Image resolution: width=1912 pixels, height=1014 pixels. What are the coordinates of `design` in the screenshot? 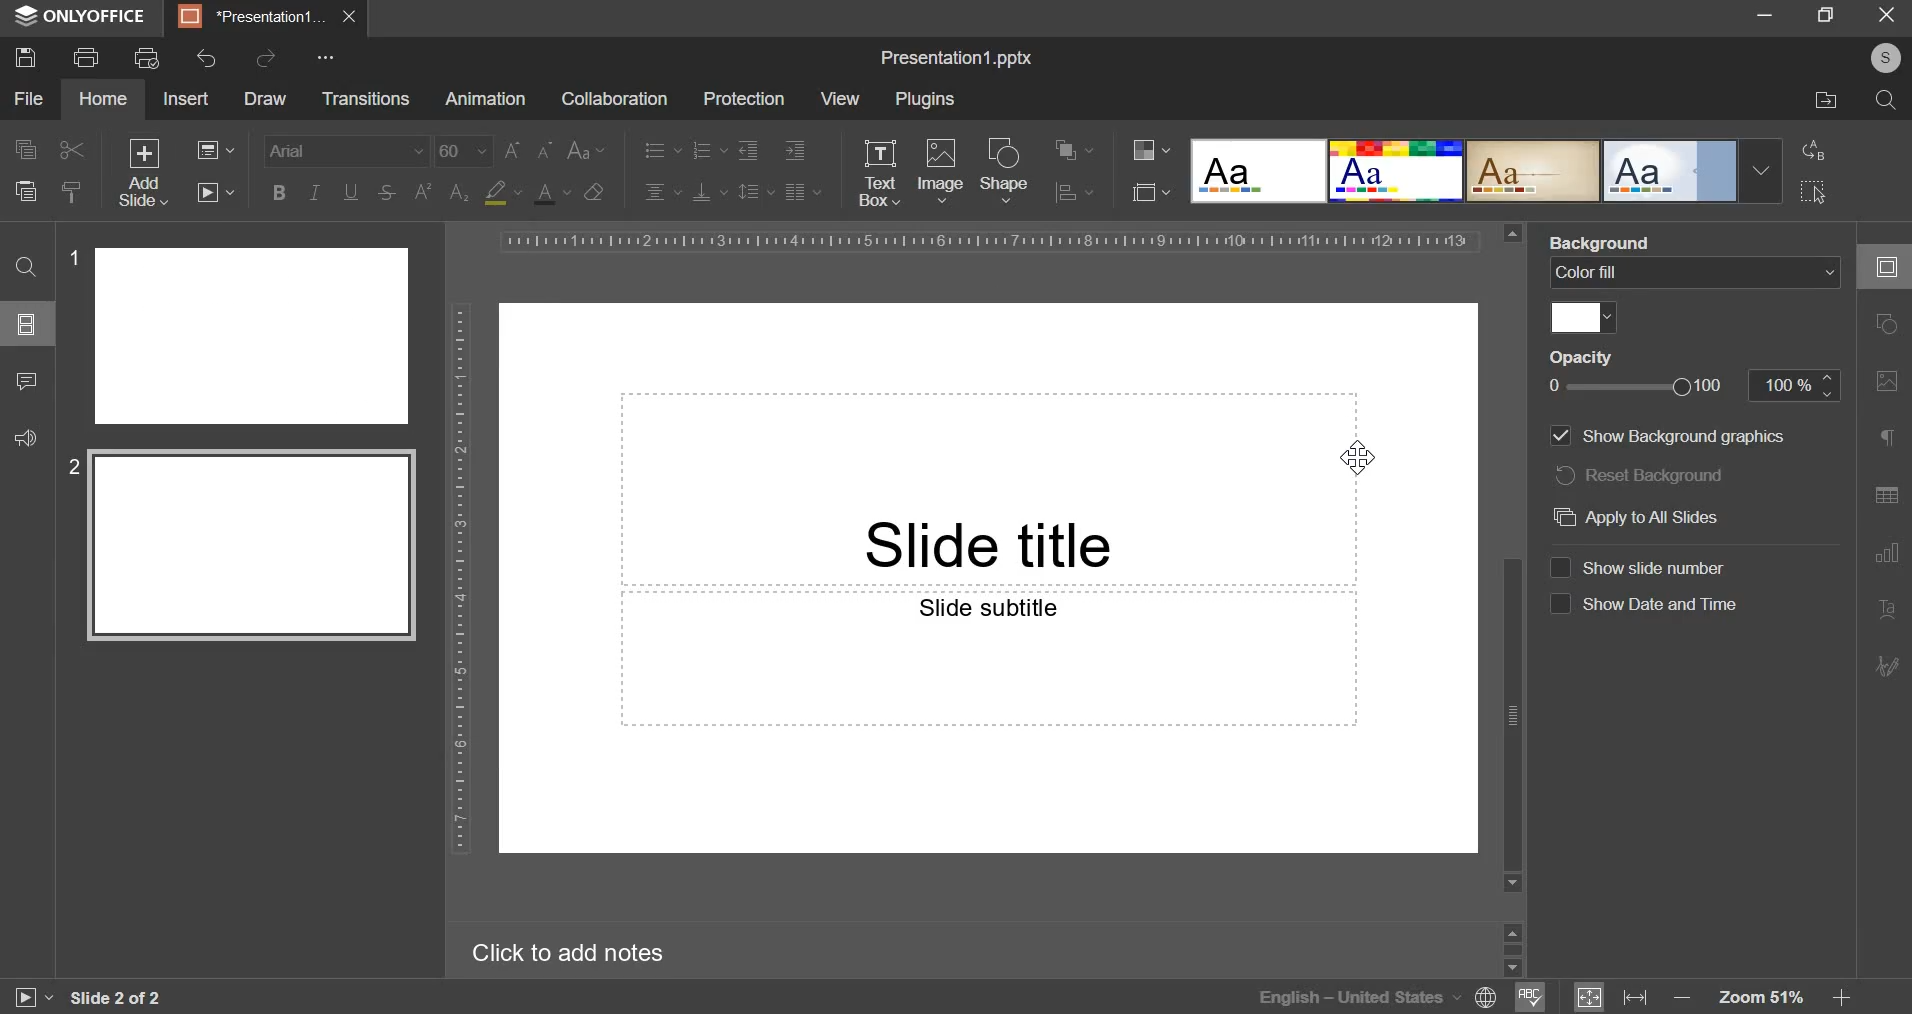 It's located at (1486, 170).